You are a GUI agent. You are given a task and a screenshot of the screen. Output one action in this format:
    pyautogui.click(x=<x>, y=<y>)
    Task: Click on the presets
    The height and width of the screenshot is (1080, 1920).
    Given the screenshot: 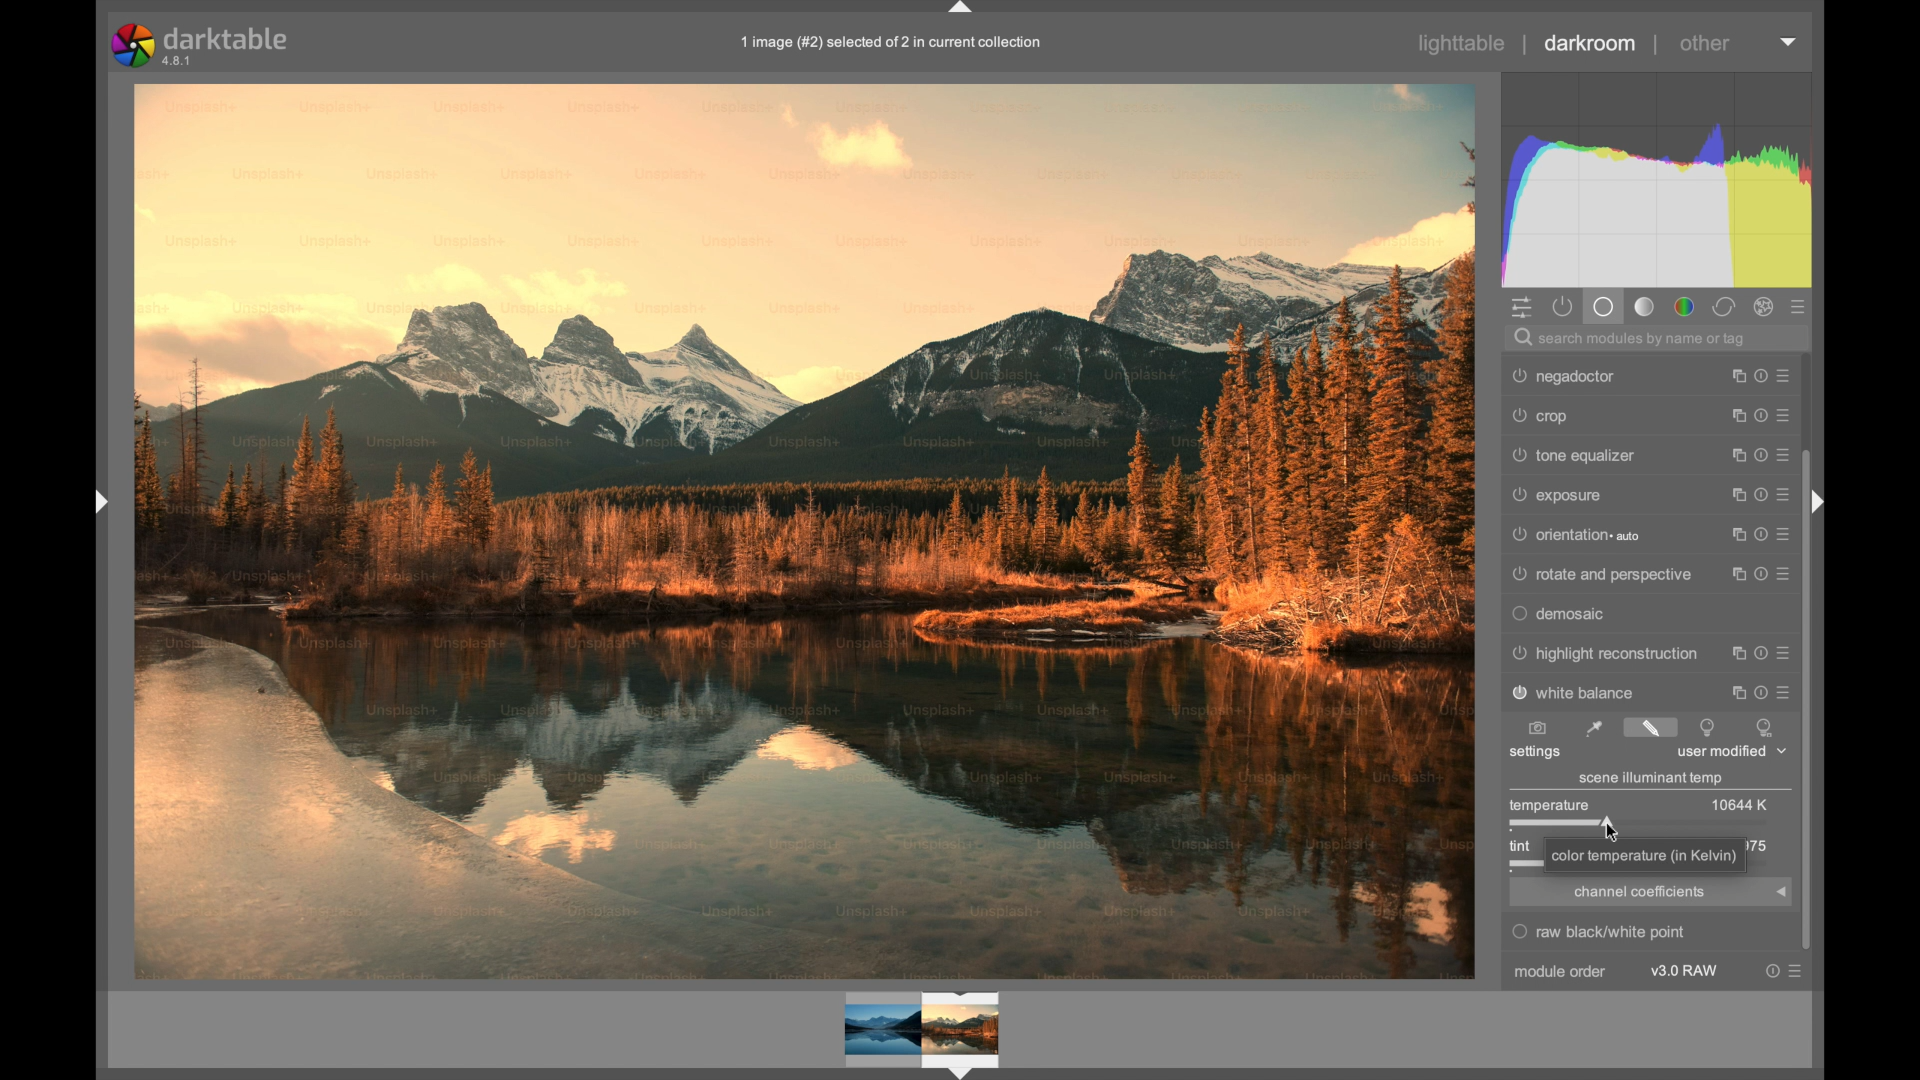 What is the action you would take?
    pyautogui.click(x=1784, y=450)
    